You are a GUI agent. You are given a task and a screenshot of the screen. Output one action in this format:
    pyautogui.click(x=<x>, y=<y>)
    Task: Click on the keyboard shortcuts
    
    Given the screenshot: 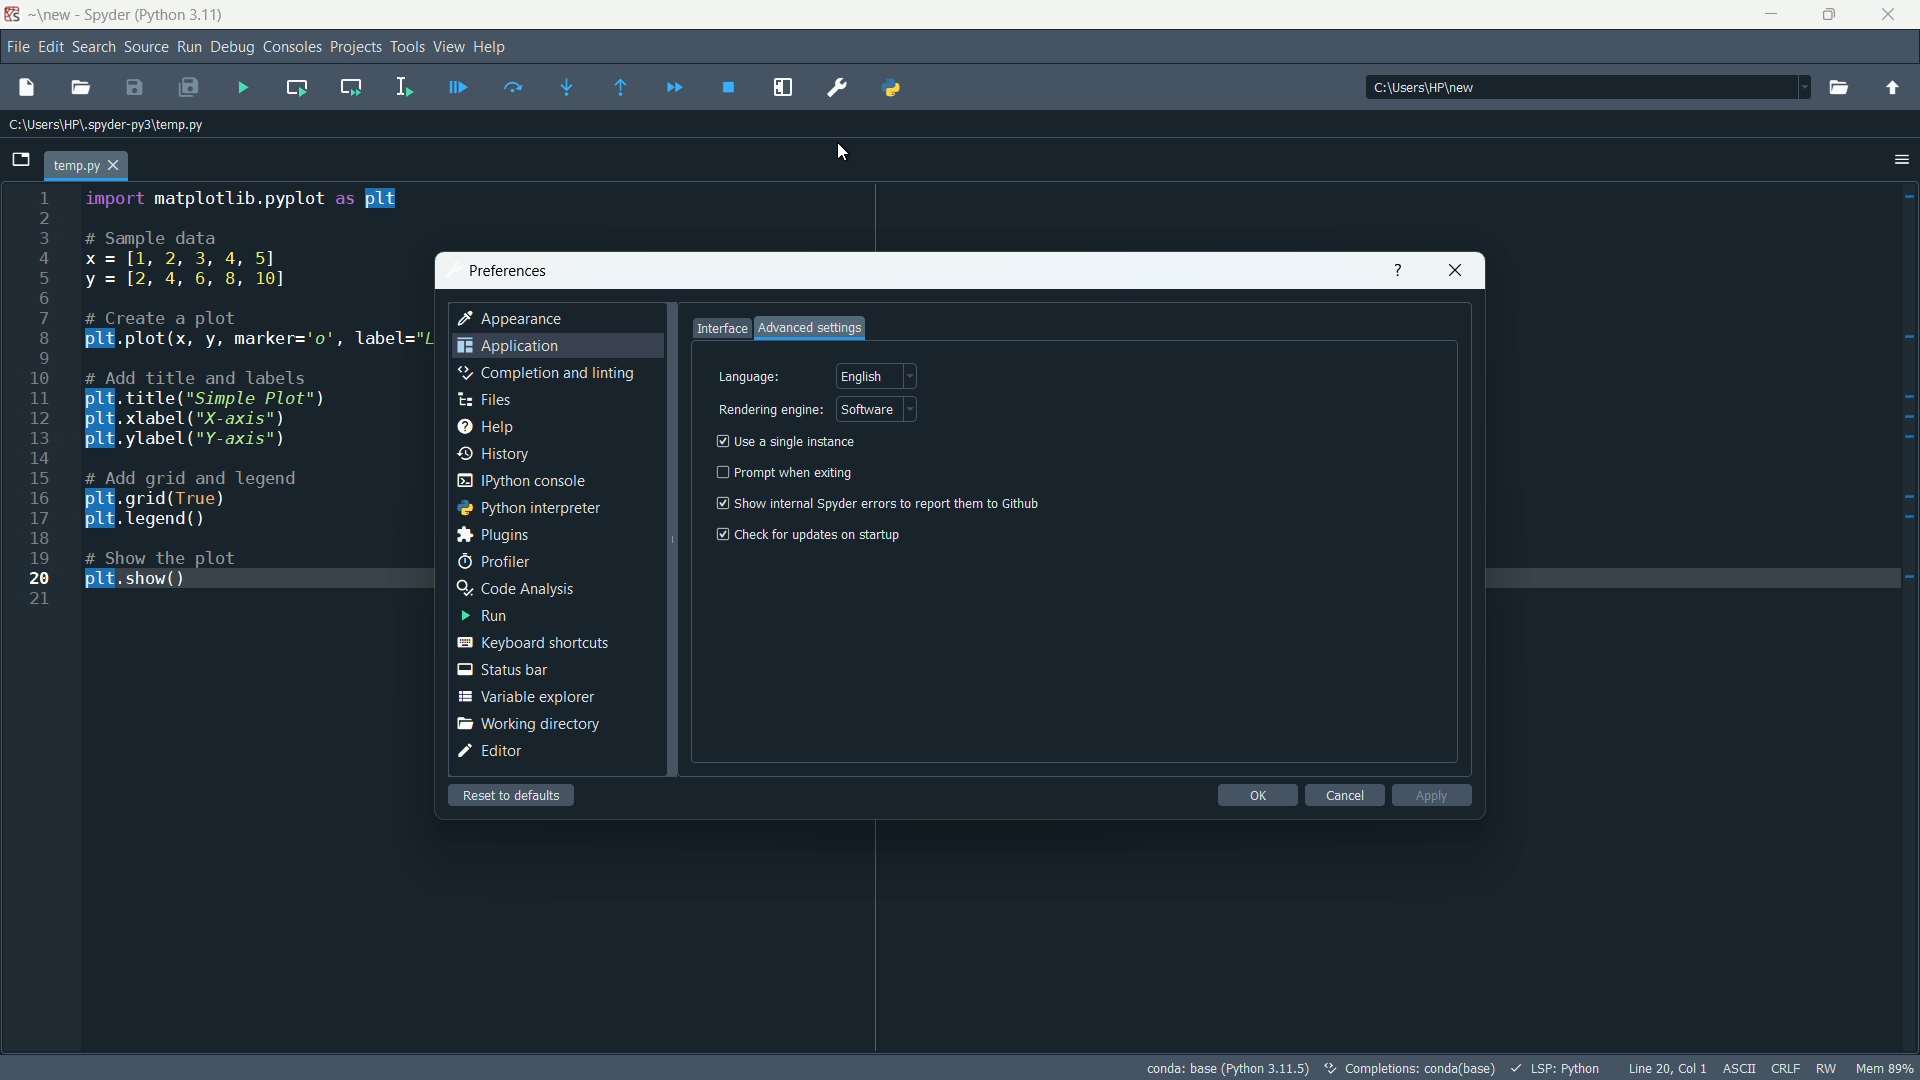 What is the action you would take?
    pyautogui.click(x=533, y=642)
    